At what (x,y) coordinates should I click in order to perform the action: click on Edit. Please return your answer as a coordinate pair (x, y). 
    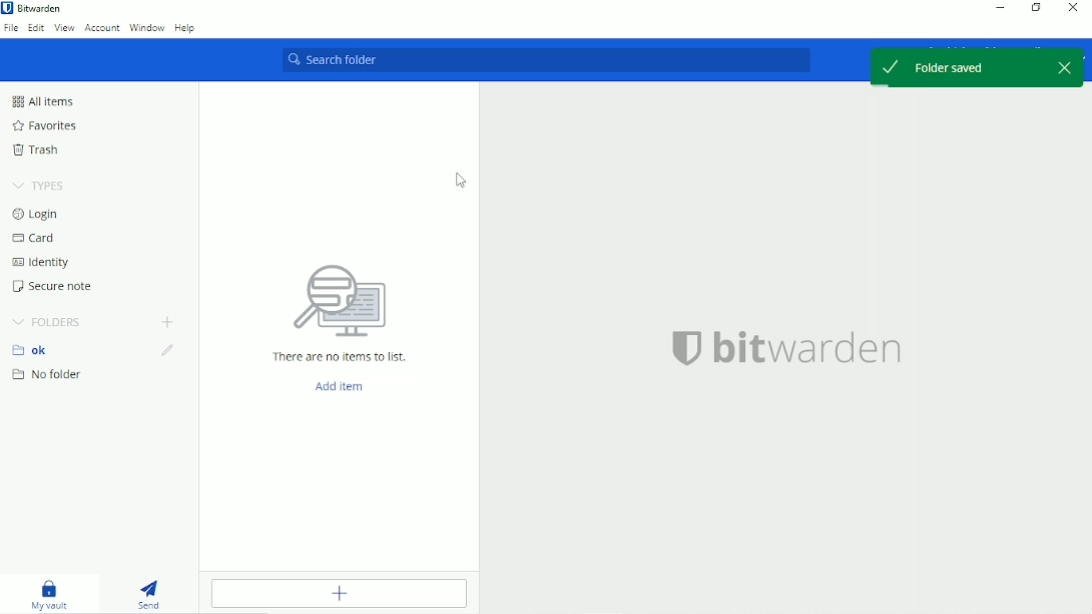
    Looking at the image, I should click on (37, 27).